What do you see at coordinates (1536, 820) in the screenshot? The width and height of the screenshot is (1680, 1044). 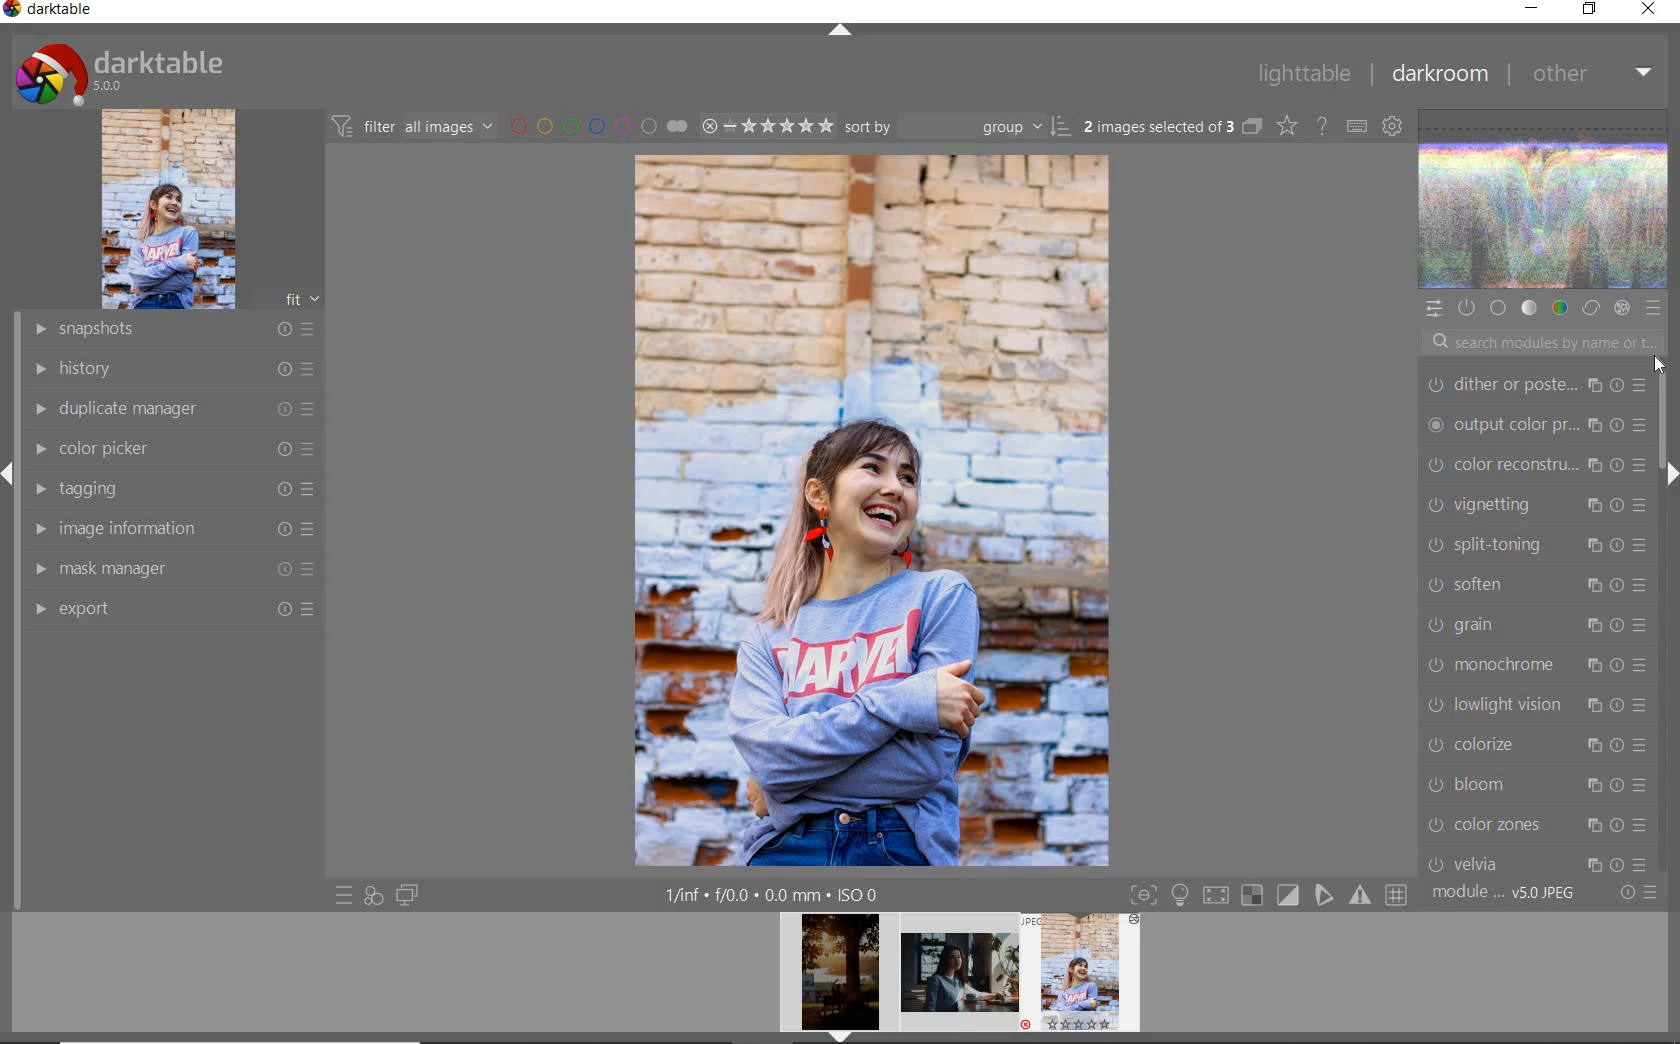 I see `chromatic` at bounding box center [1536, 820].